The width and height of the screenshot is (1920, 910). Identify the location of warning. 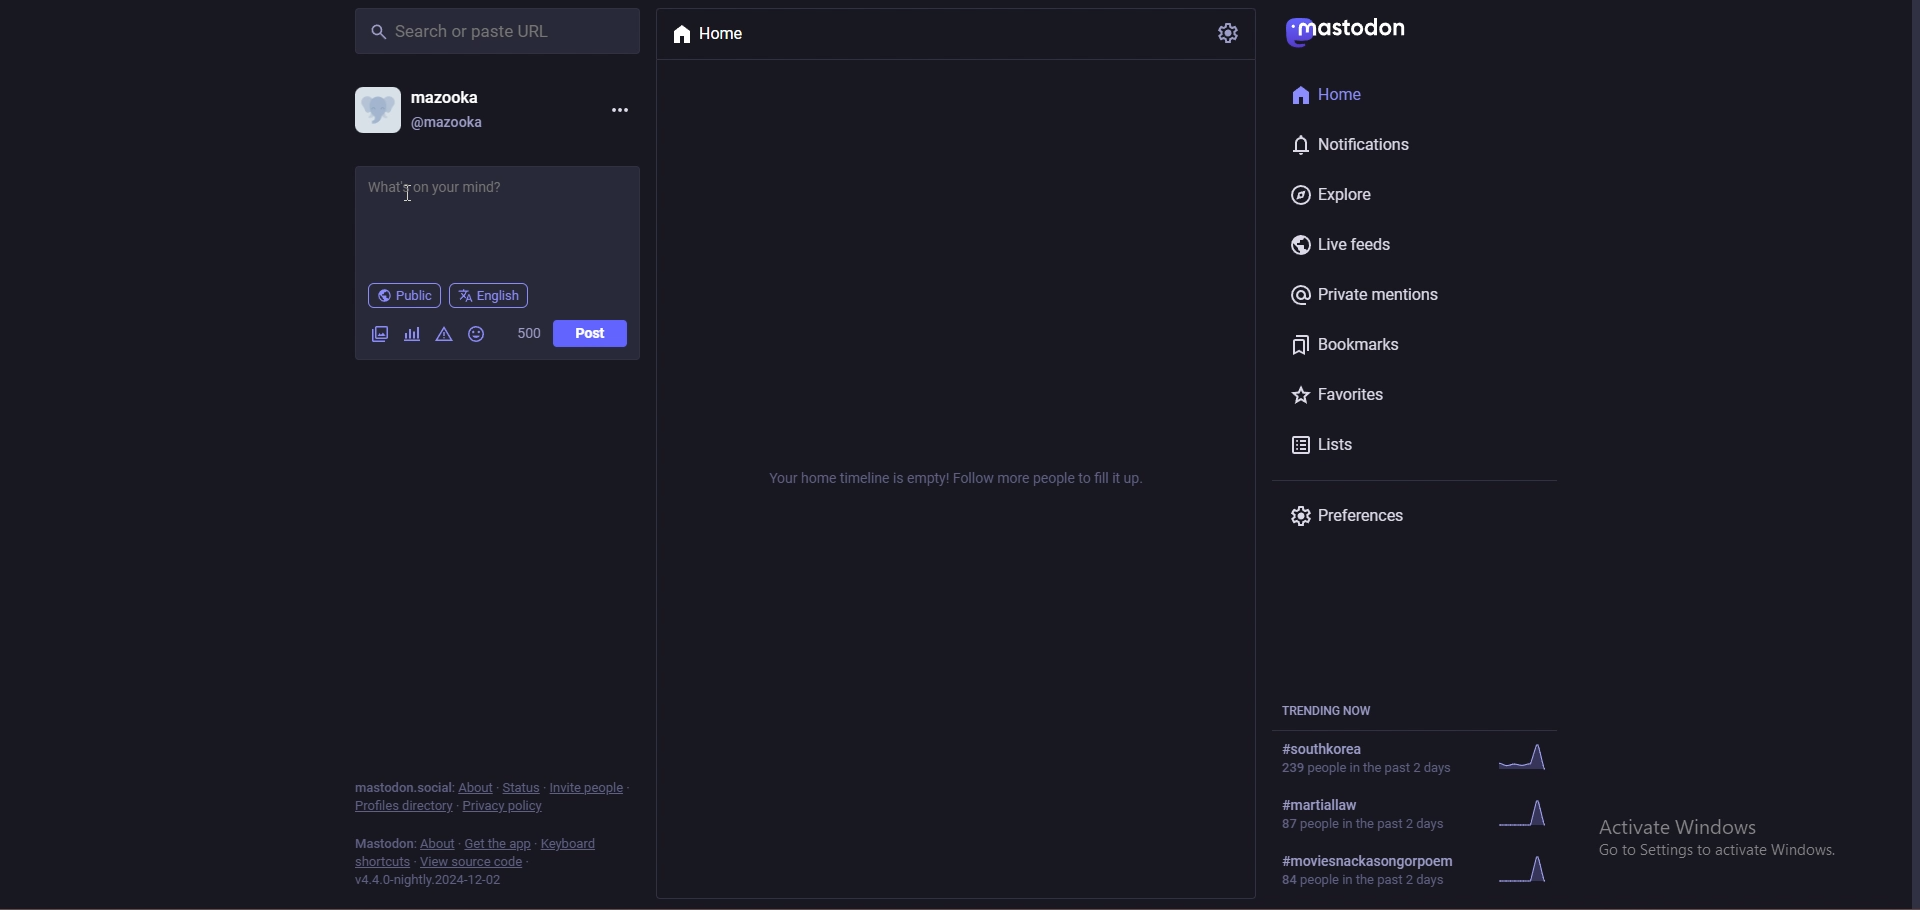
(445, 335).